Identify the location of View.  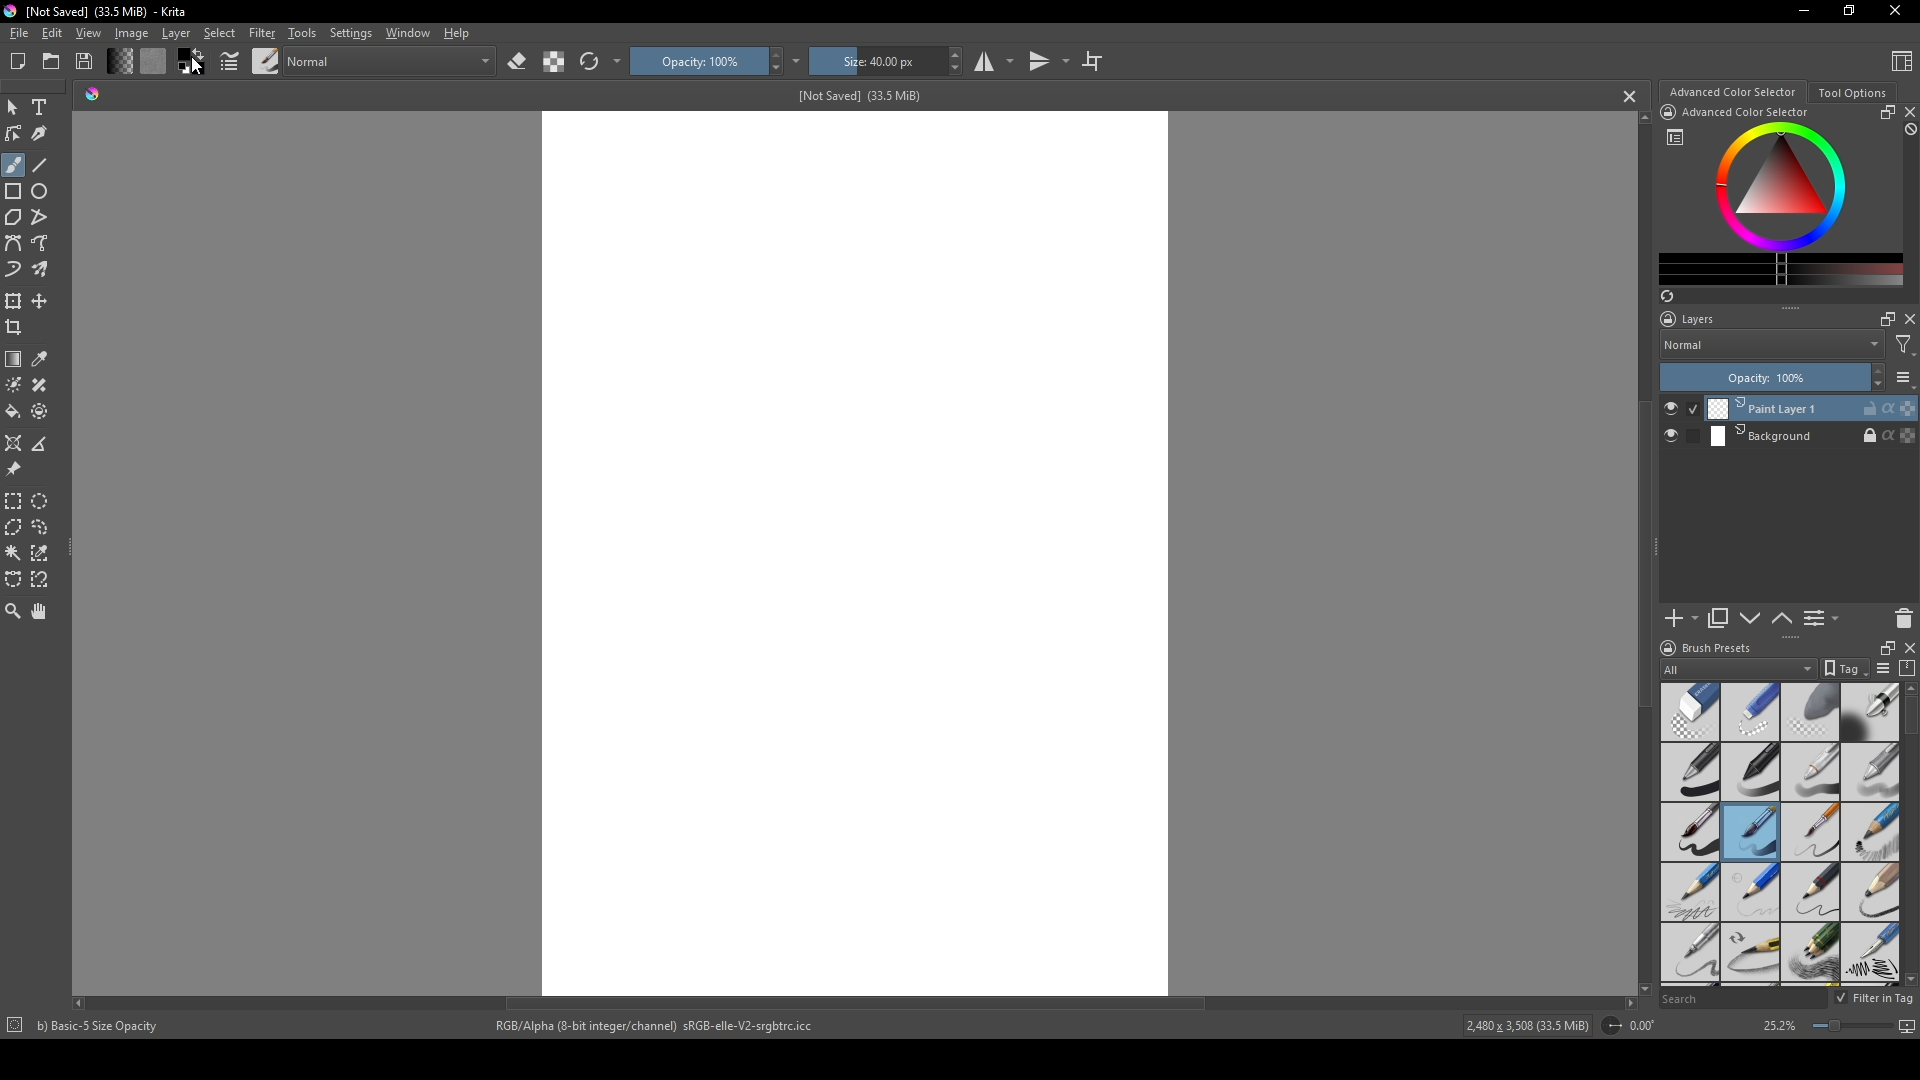
(89, 33).